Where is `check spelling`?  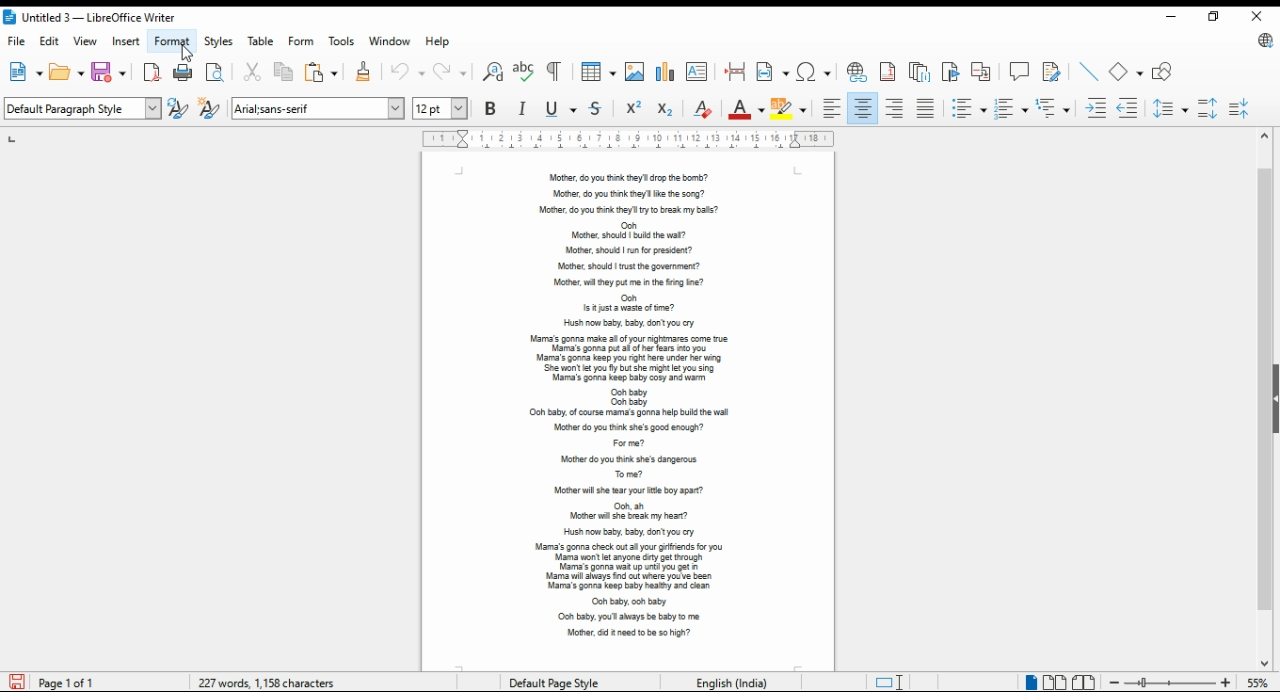
check spelling is located at coordinates (527, 72).